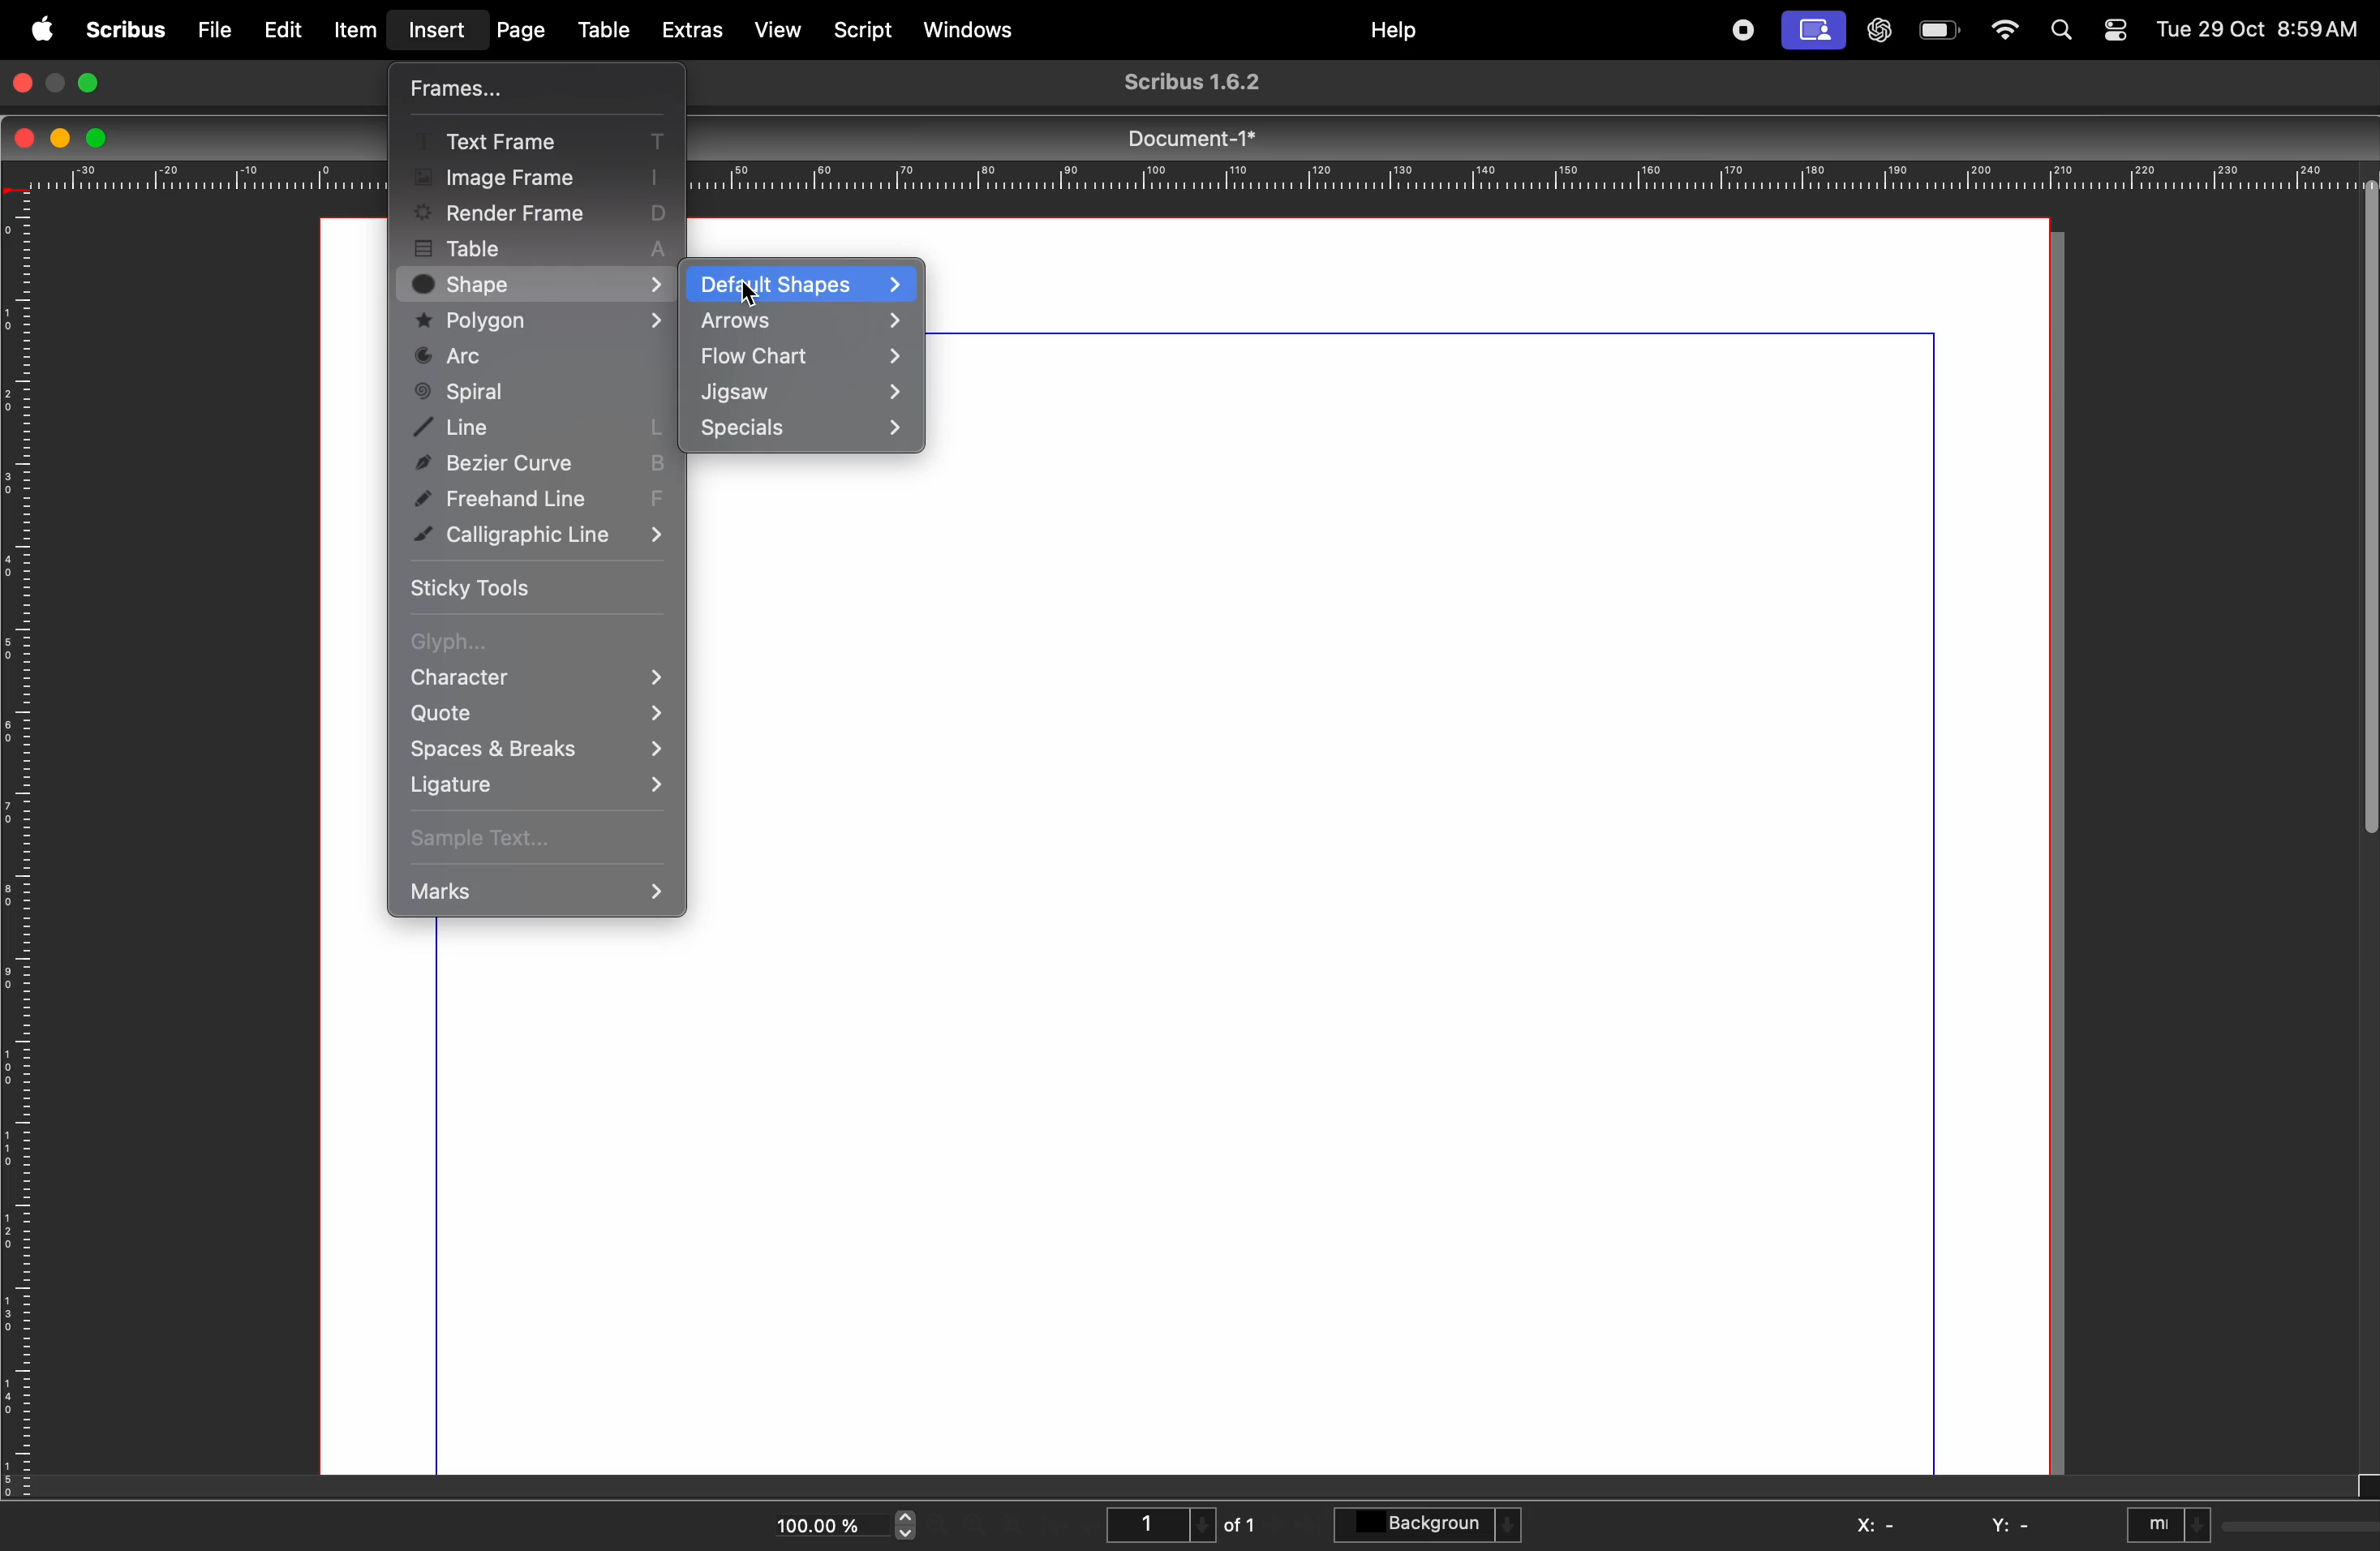 The image size is (2380, 1551). What do you see at coordinates (540, 245) in the screenshot?
I see `table    A` at bounding box center [540, 245].